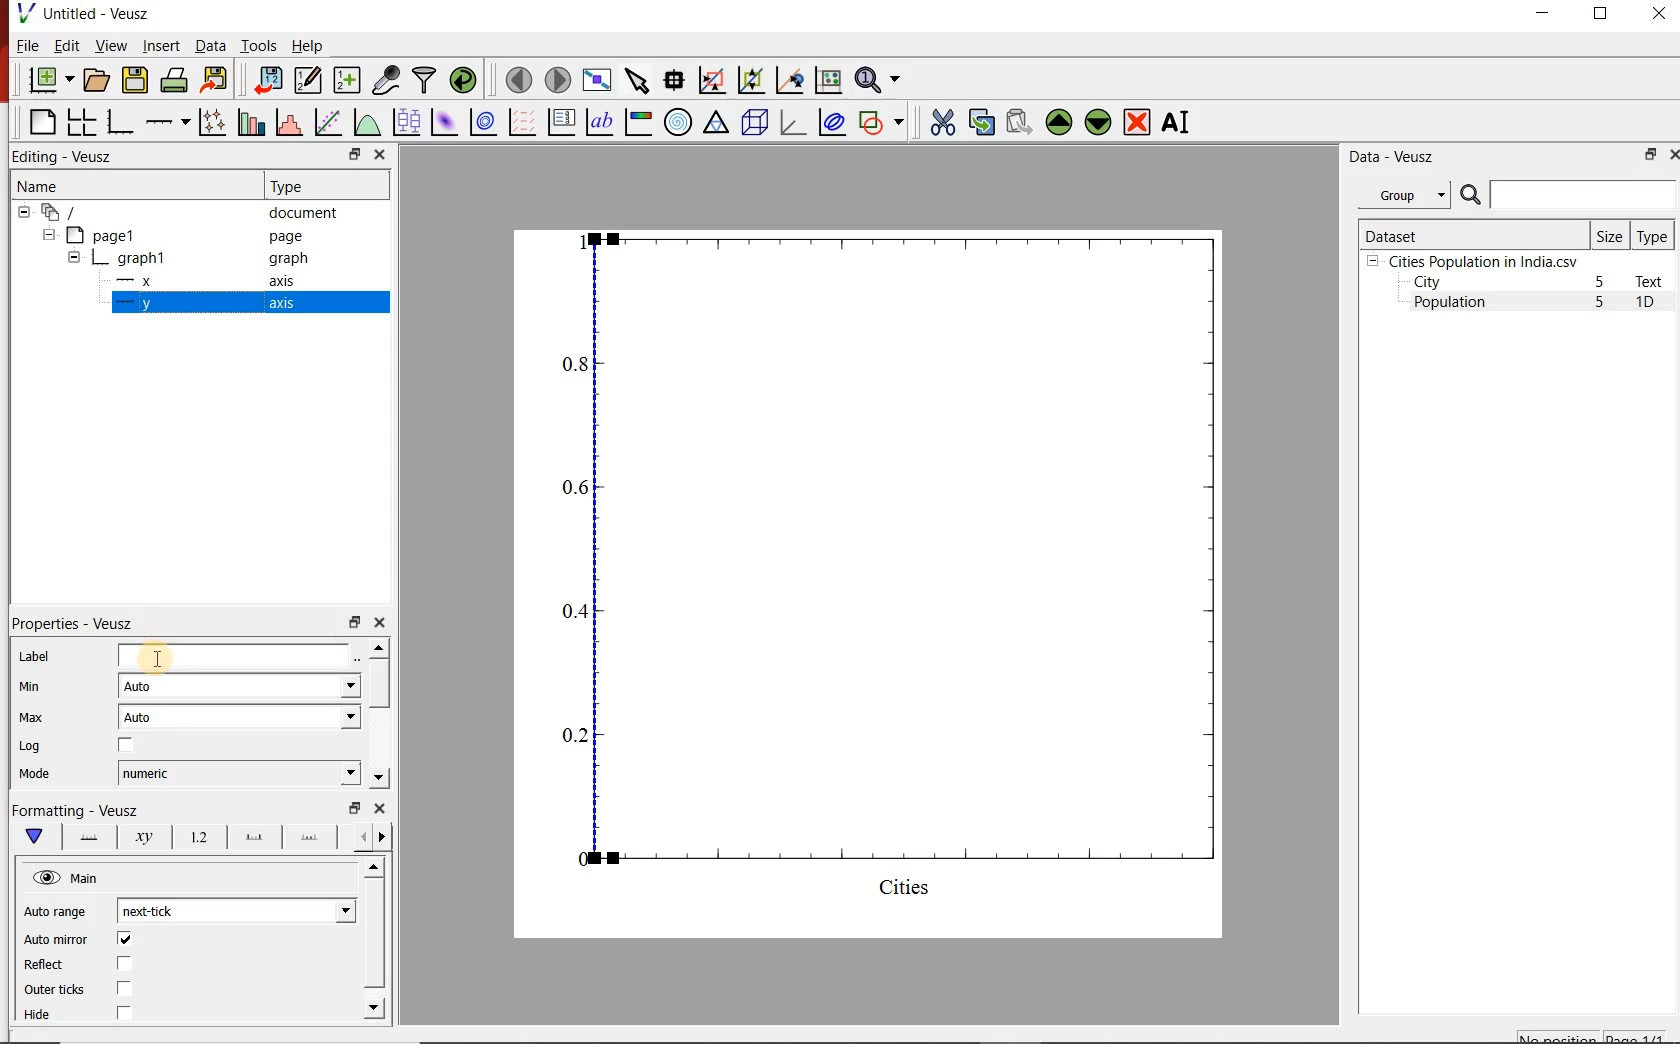 This screenshot has width=1680, height=1044. What do you see at coordinates (1651, 154) in the screenshot?
I see `restore` at bounding box center [1651, 154].